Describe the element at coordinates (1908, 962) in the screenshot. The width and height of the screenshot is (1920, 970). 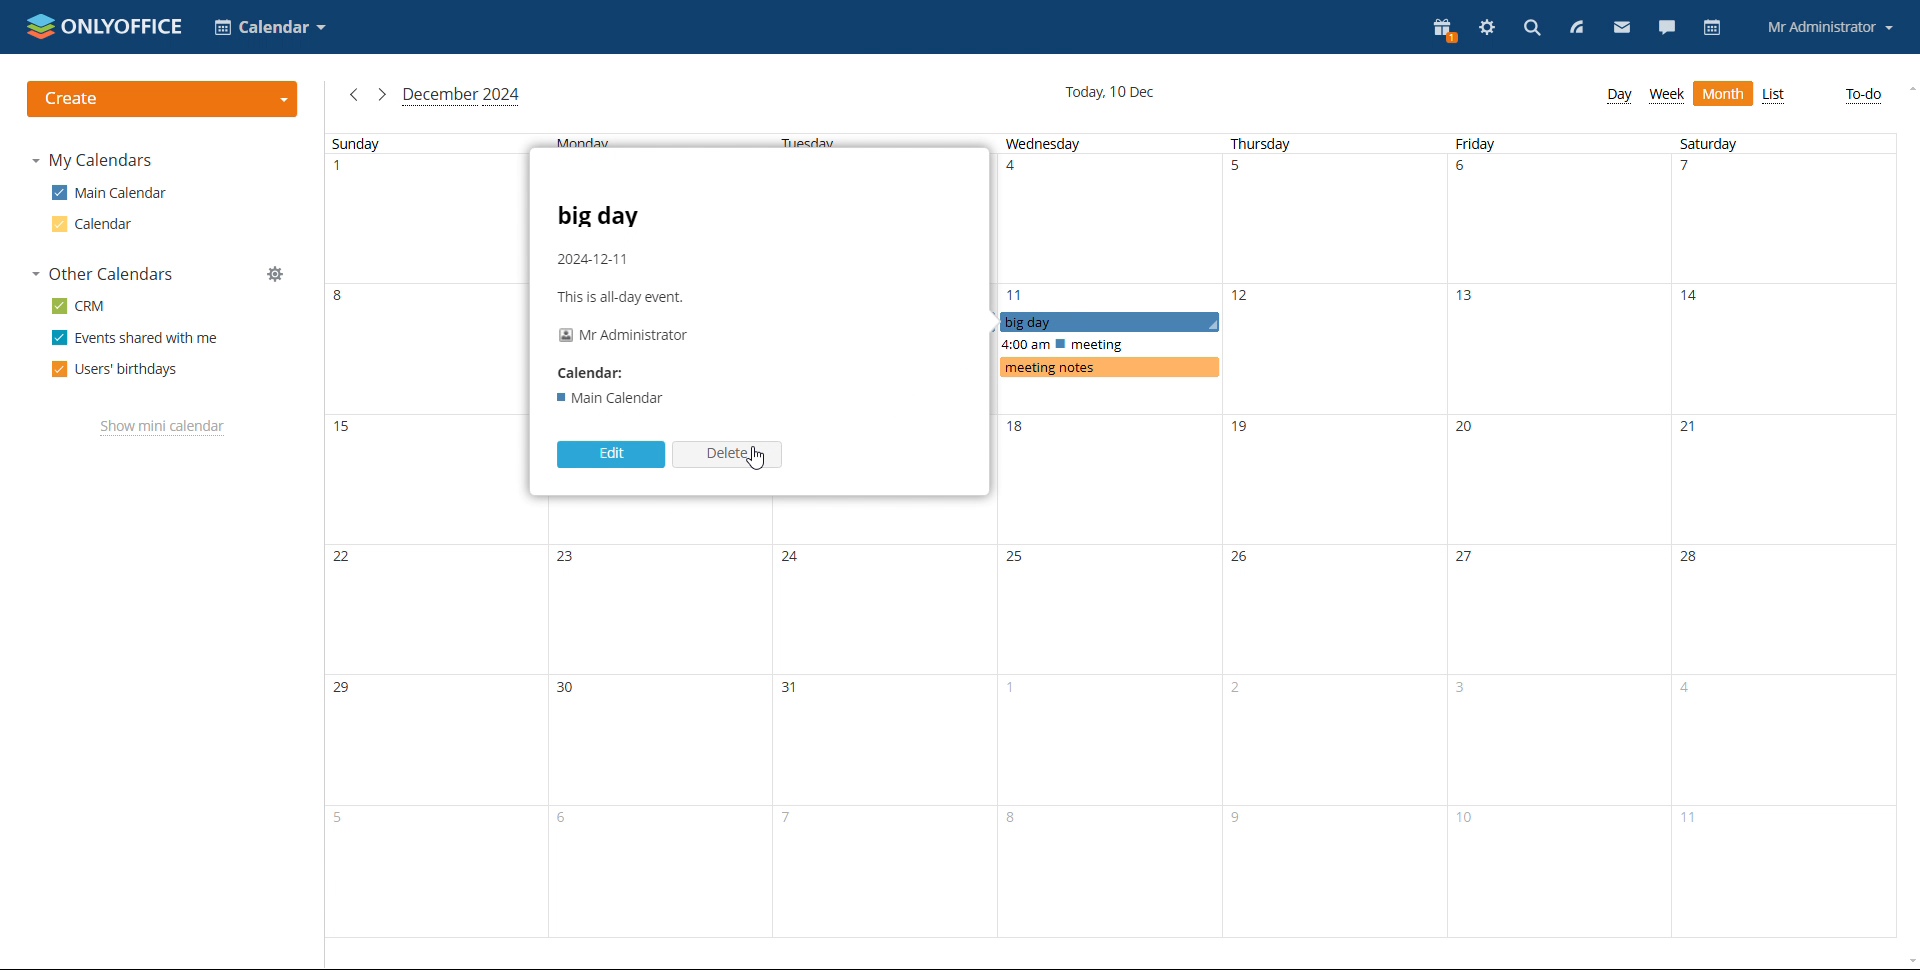
I see `scroll down` at that location.